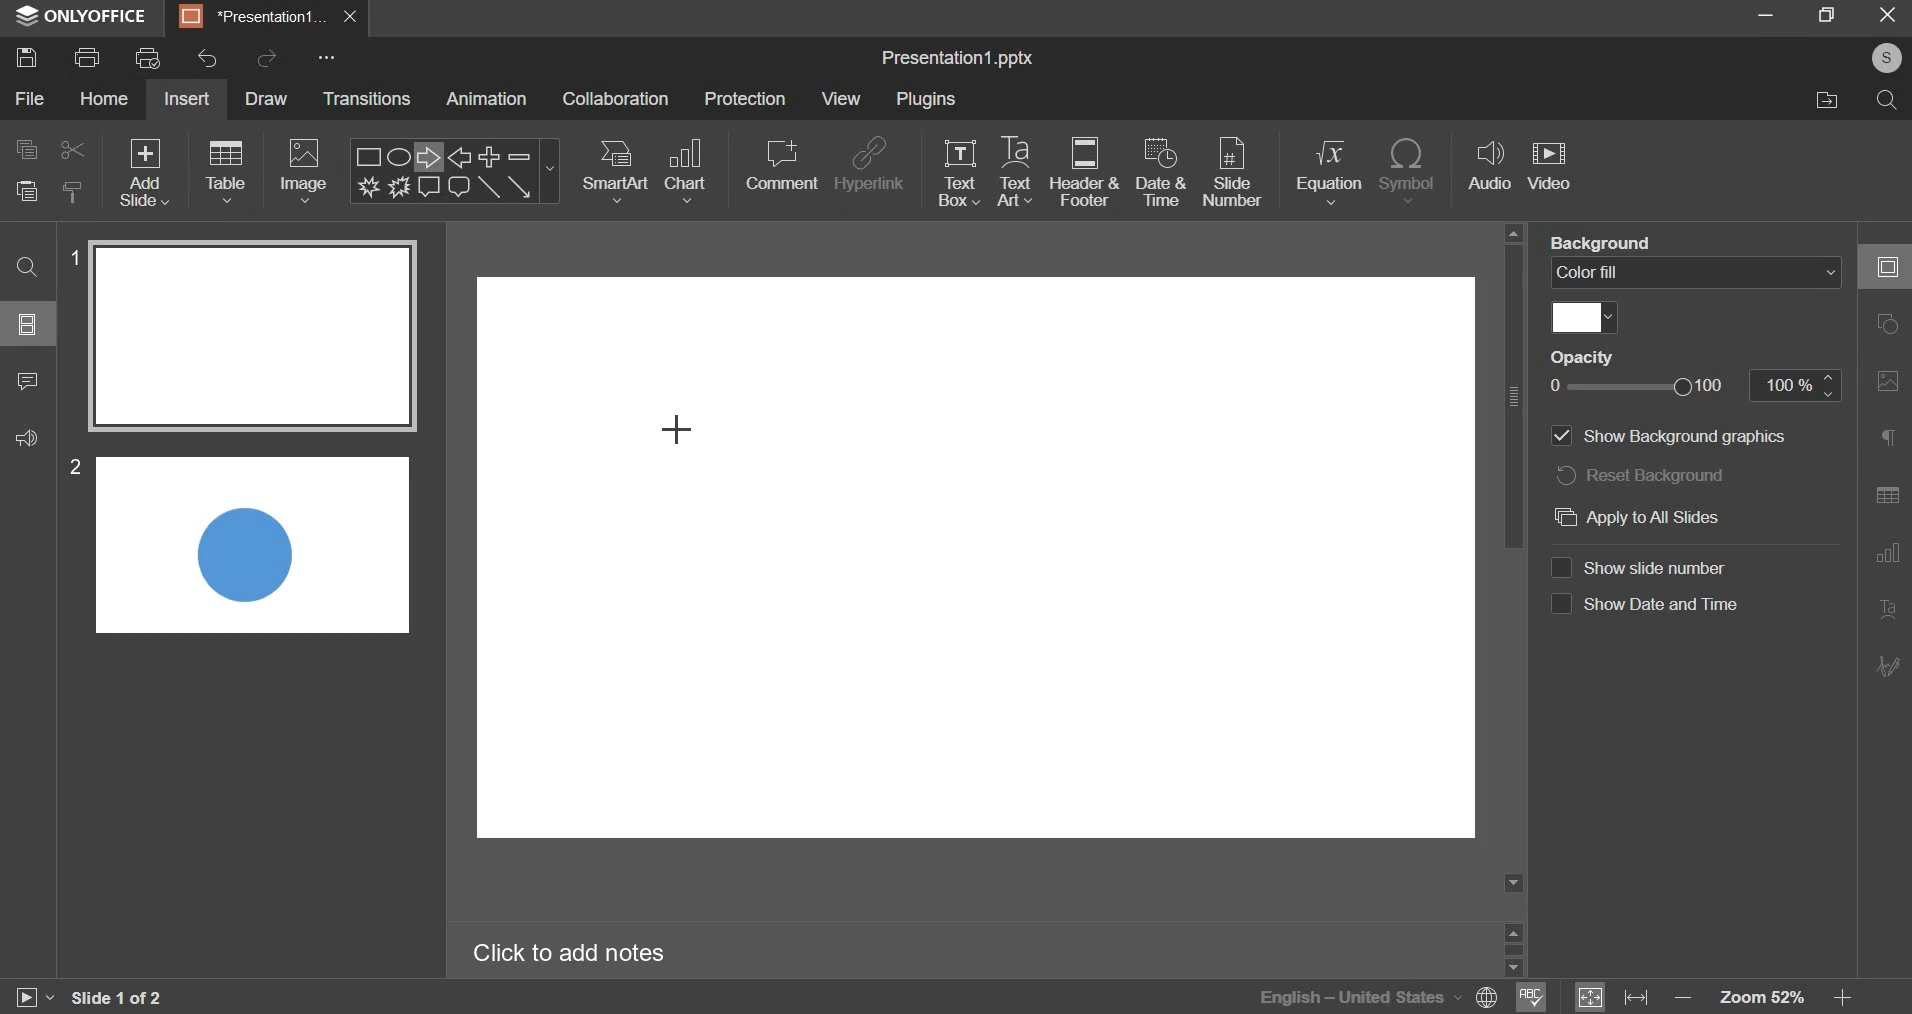 This screenshot has height=1014, width=1912. I want to click on customise quick access, so click(328, 56).